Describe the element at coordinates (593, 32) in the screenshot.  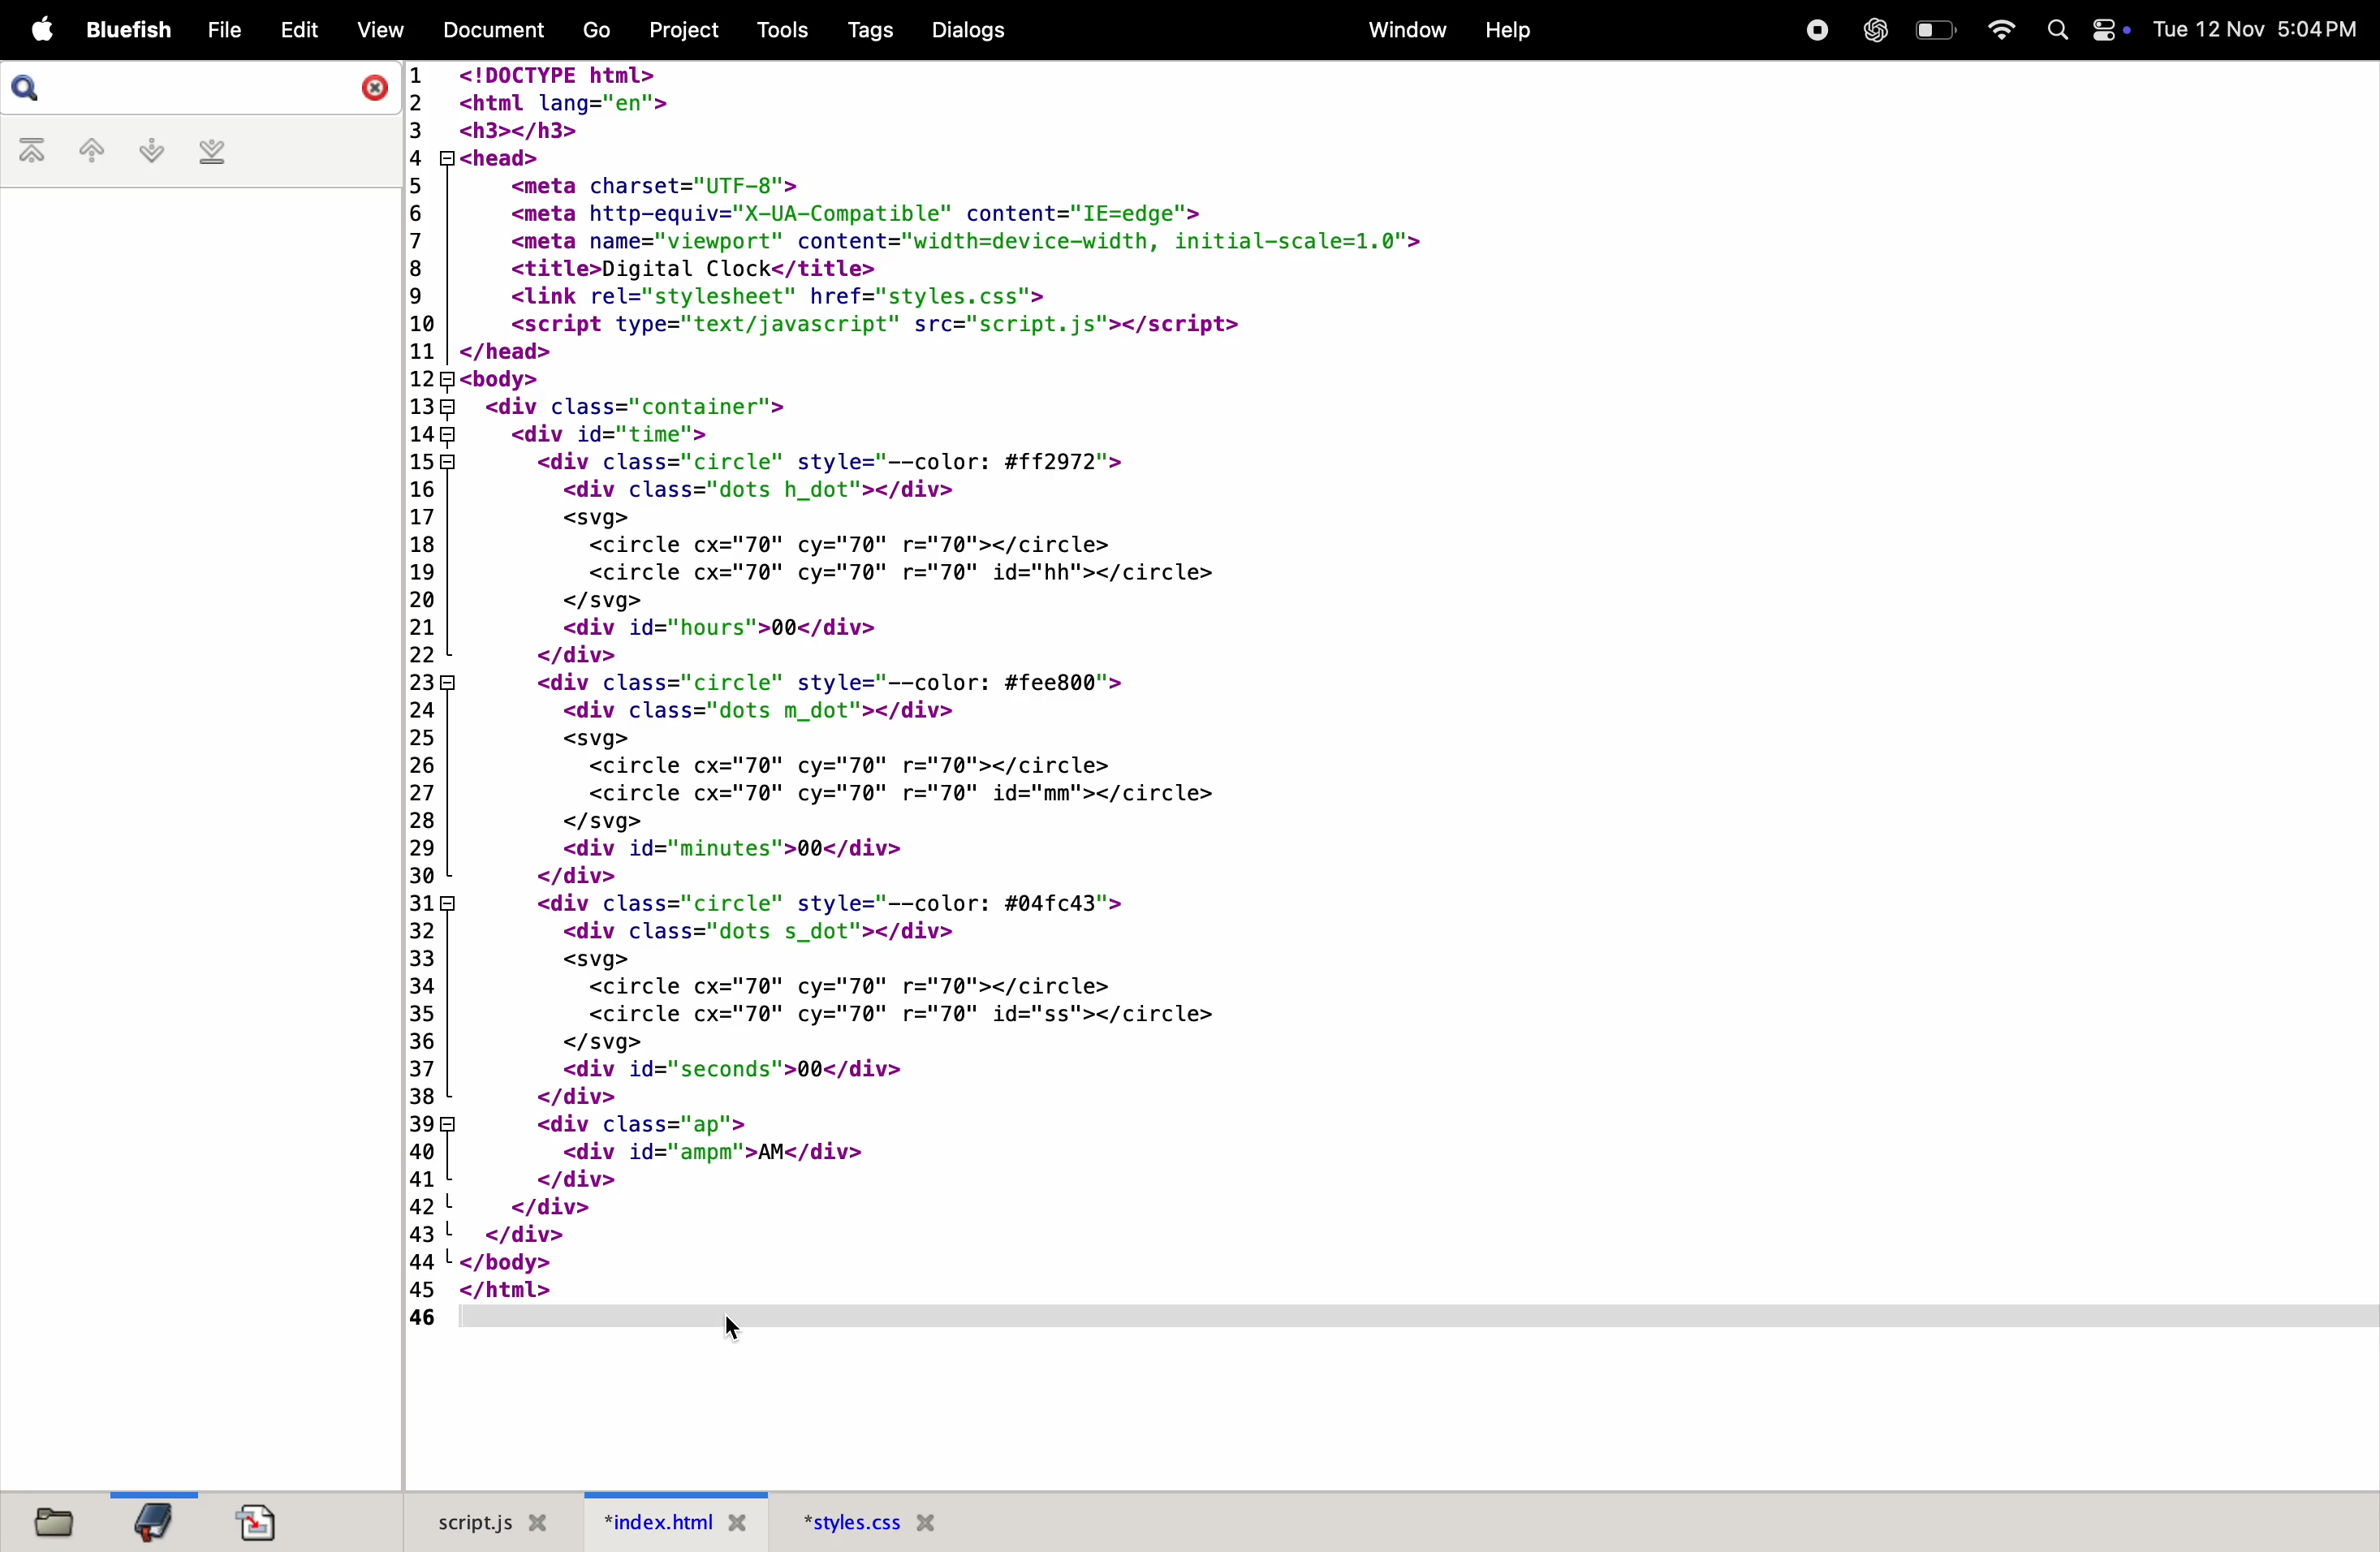
I see `go` at that location.